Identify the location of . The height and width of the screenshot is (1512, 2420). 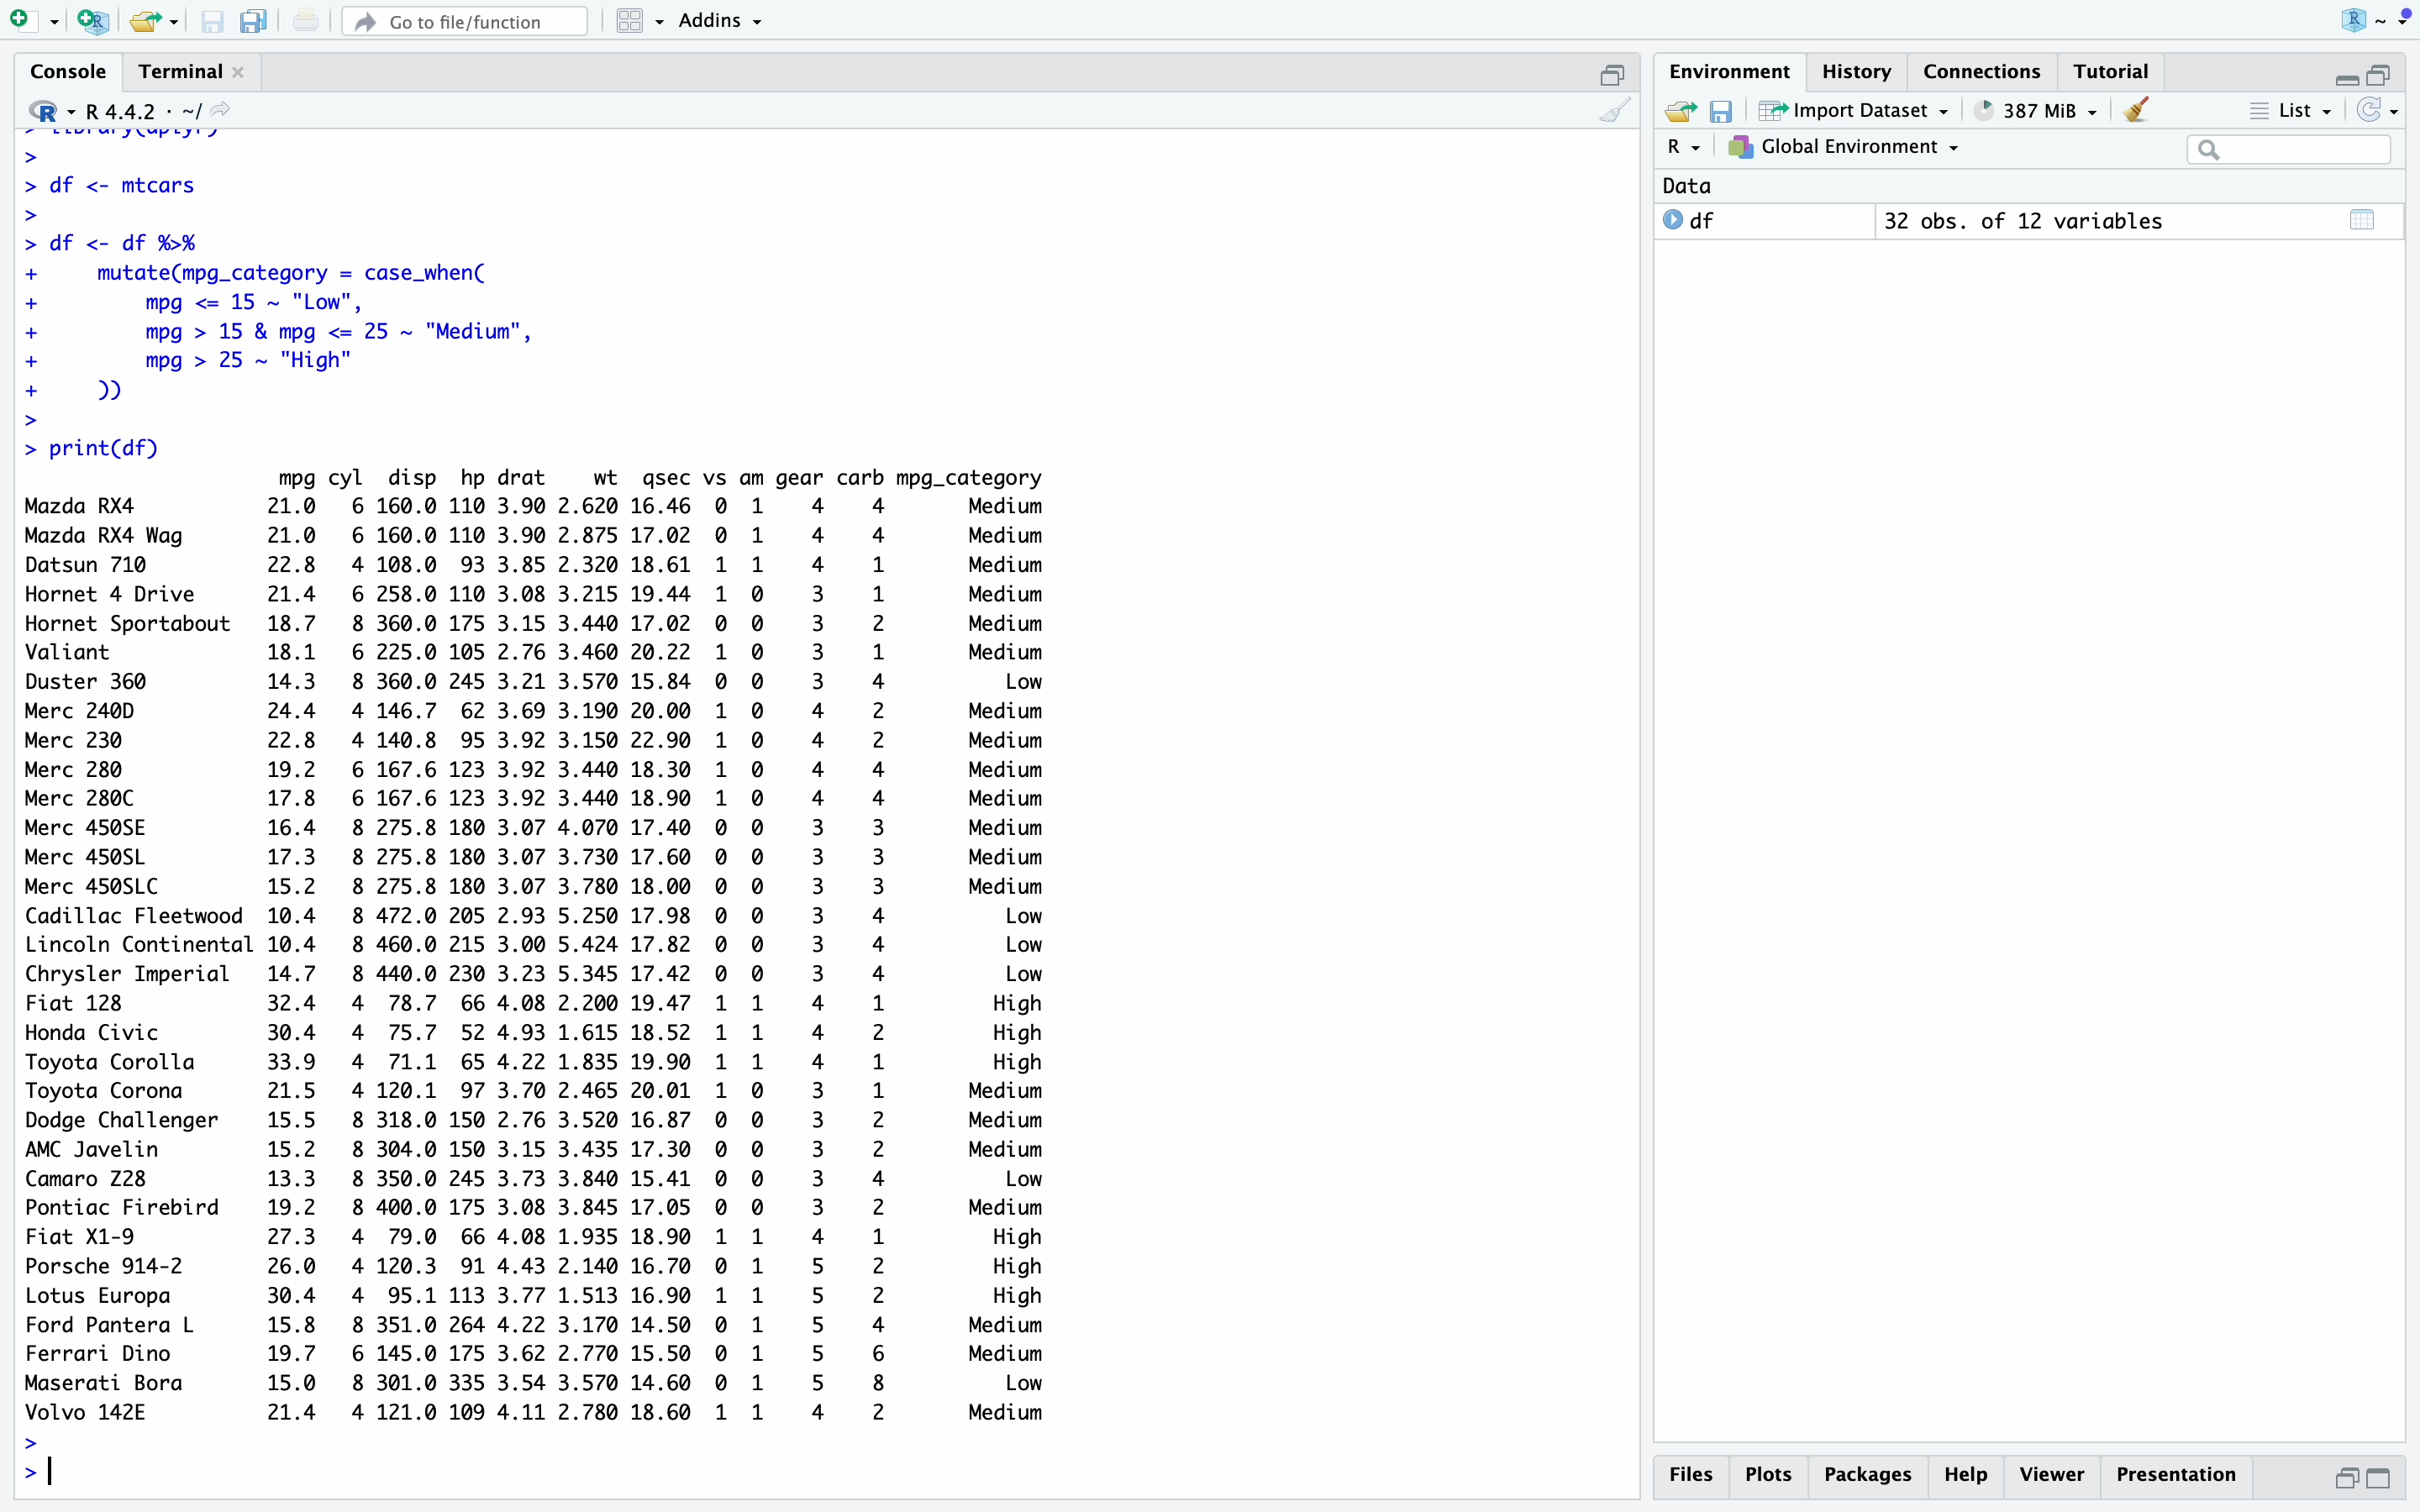
(1870, 1477).